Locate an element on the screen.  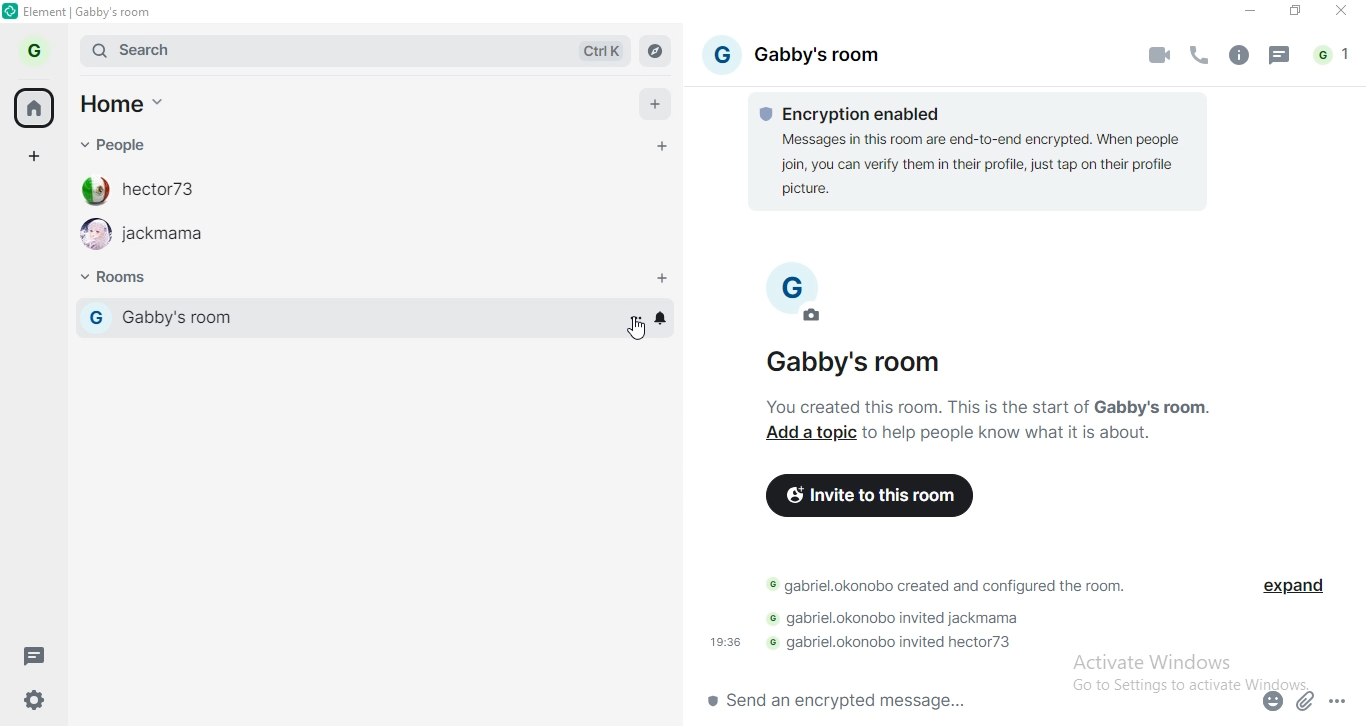
edit is located at coordinates (811, 316).